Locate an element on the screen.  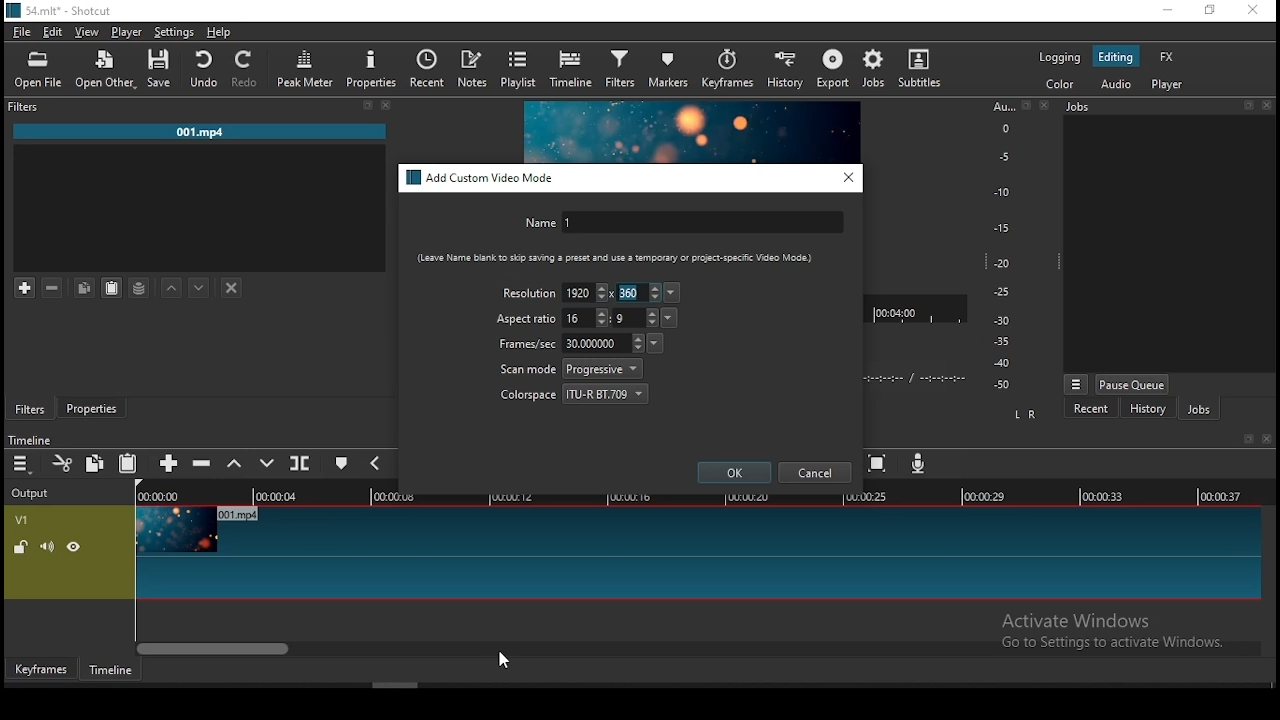
restore is located at coordinates (1246, 440).